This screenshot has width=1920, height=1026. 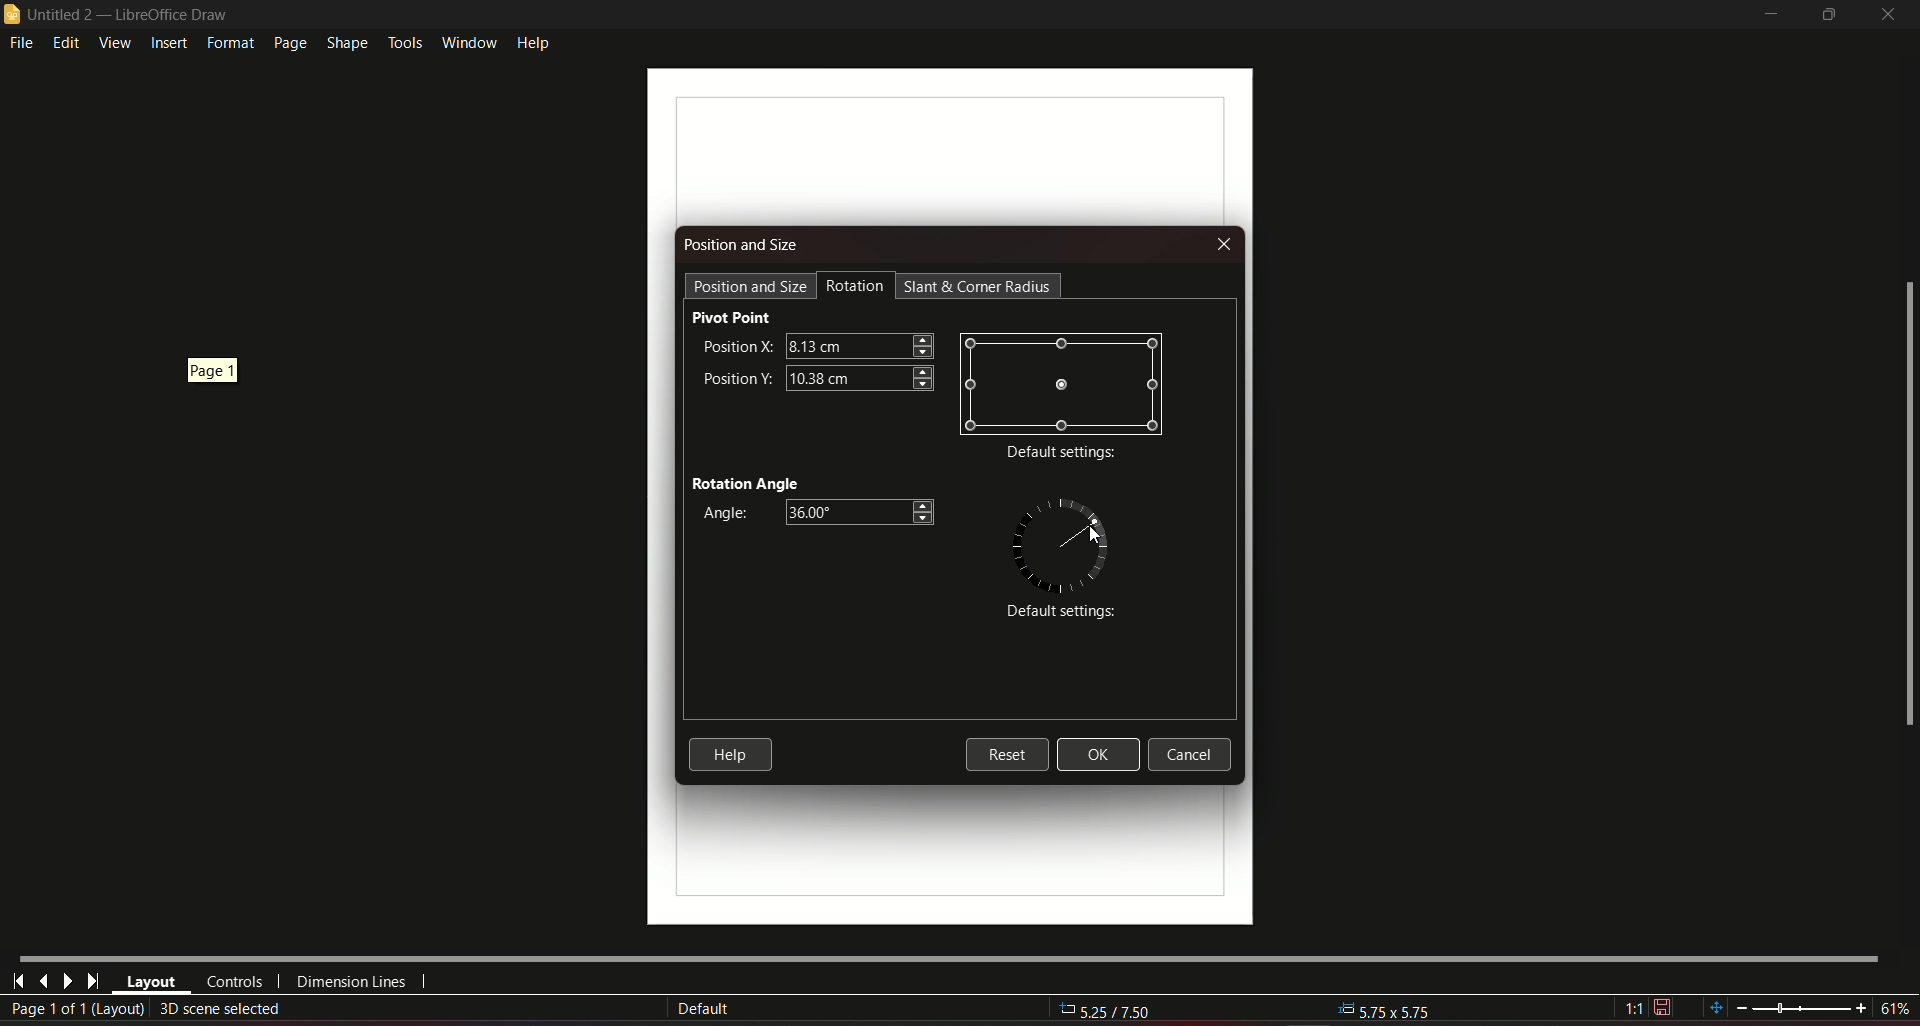 What do you see at coordinates (1117, 1012) in the screenshot?
I see `5.25/7.50` at bounding box center [1117, 1012].